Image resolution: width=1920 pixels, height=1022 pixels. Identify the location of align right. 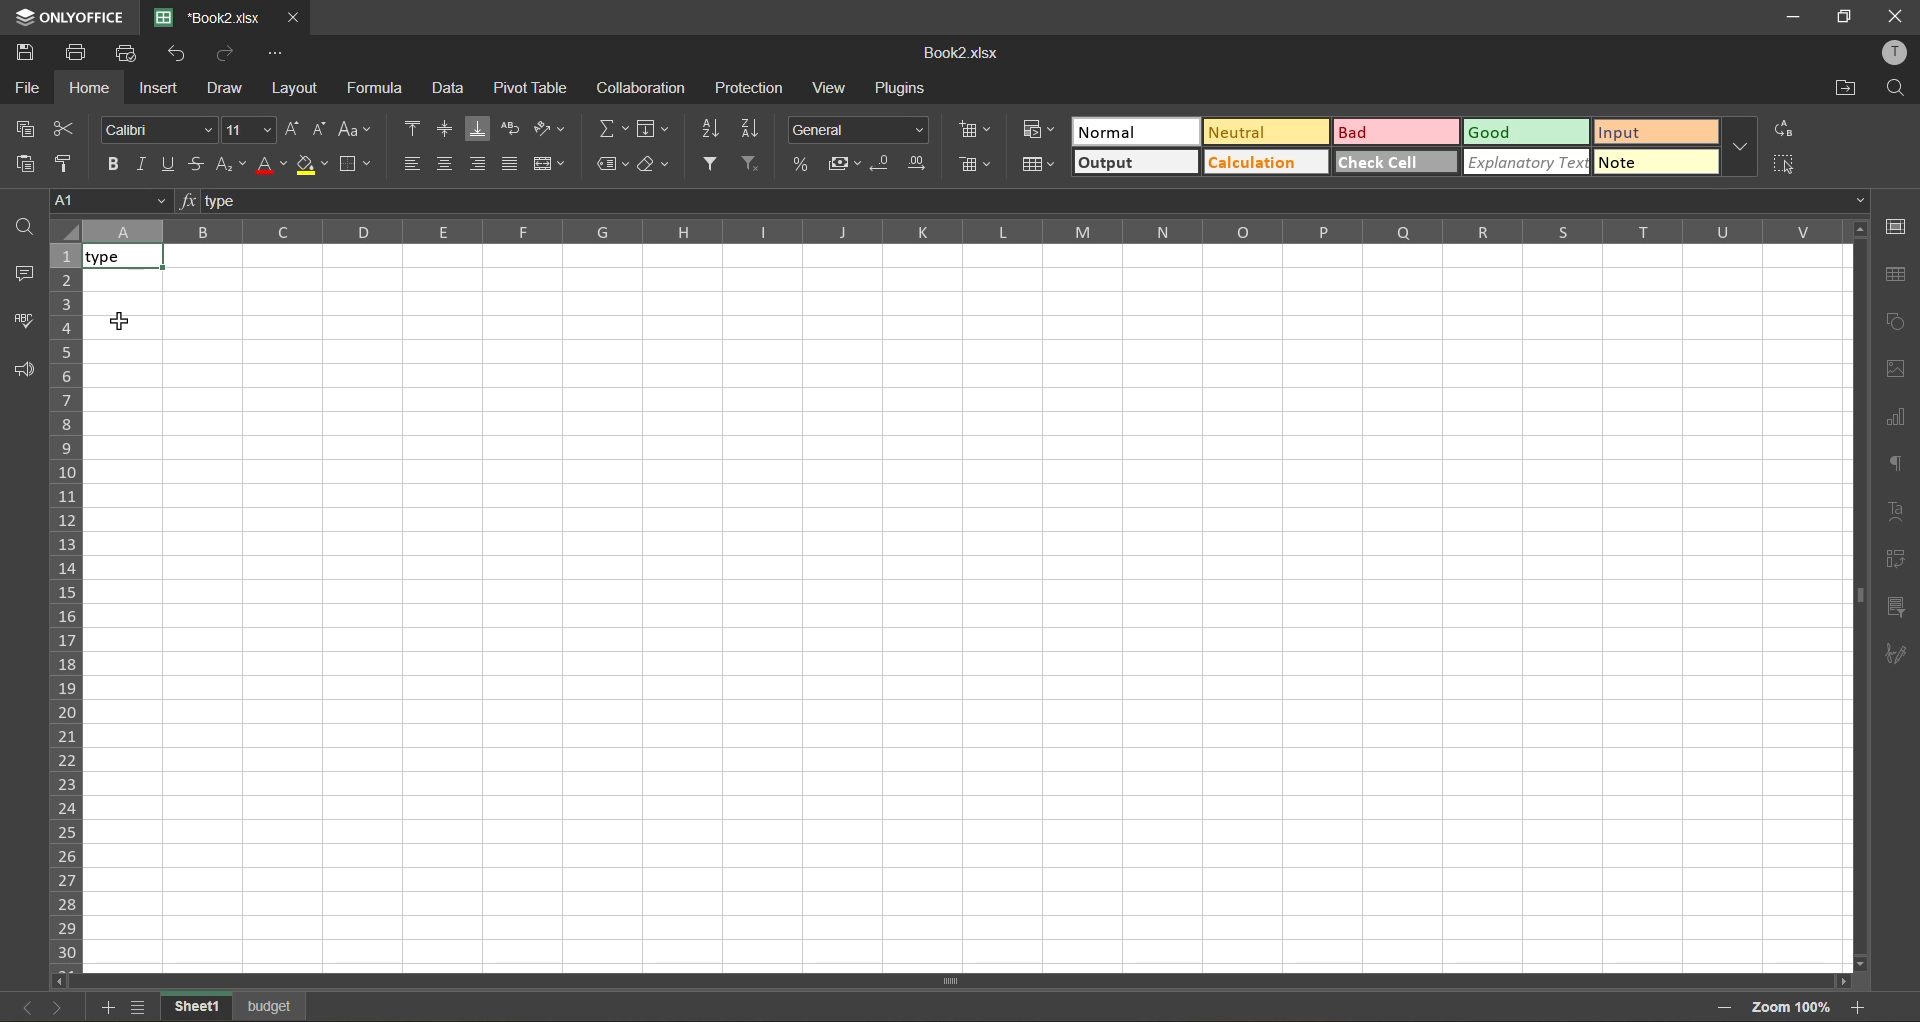
(480, 166).